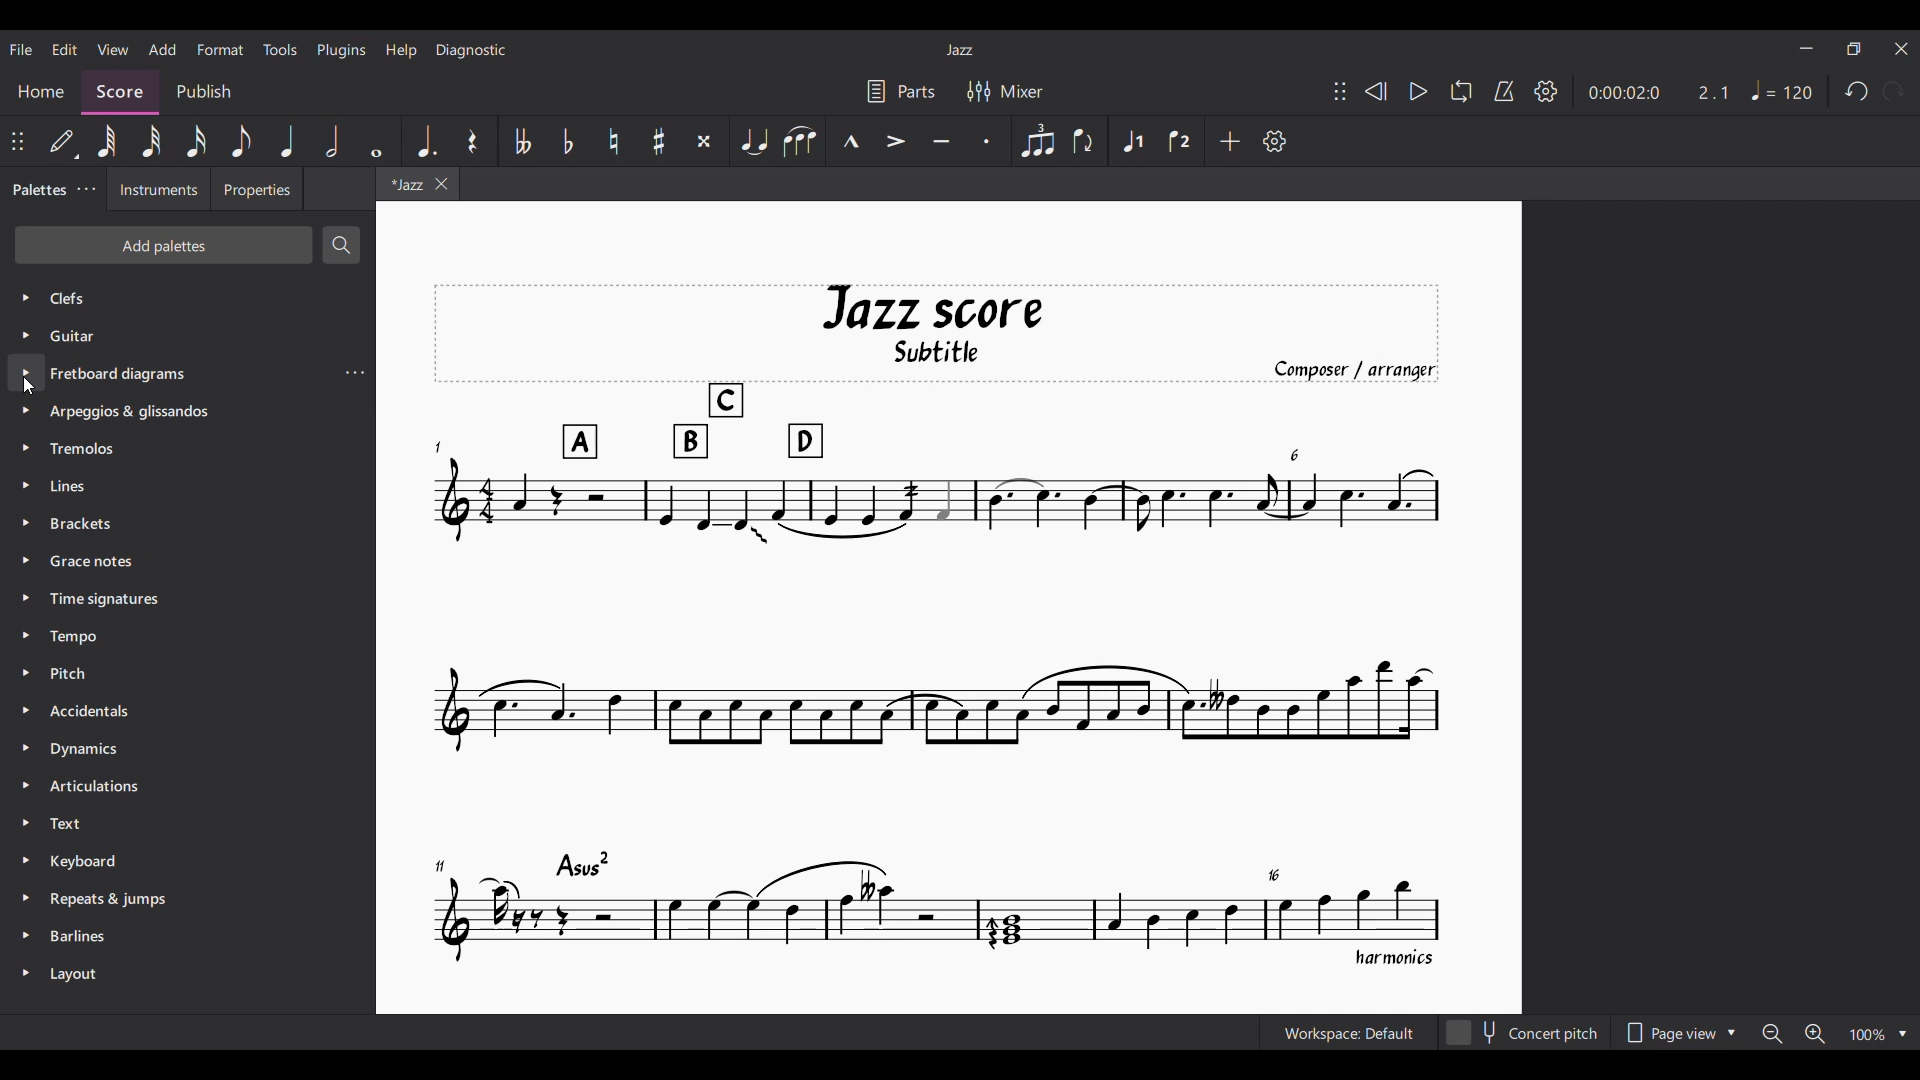  Describe the element at coordinates (77, 639) in the screenshot. I see `Tempo` at that location.